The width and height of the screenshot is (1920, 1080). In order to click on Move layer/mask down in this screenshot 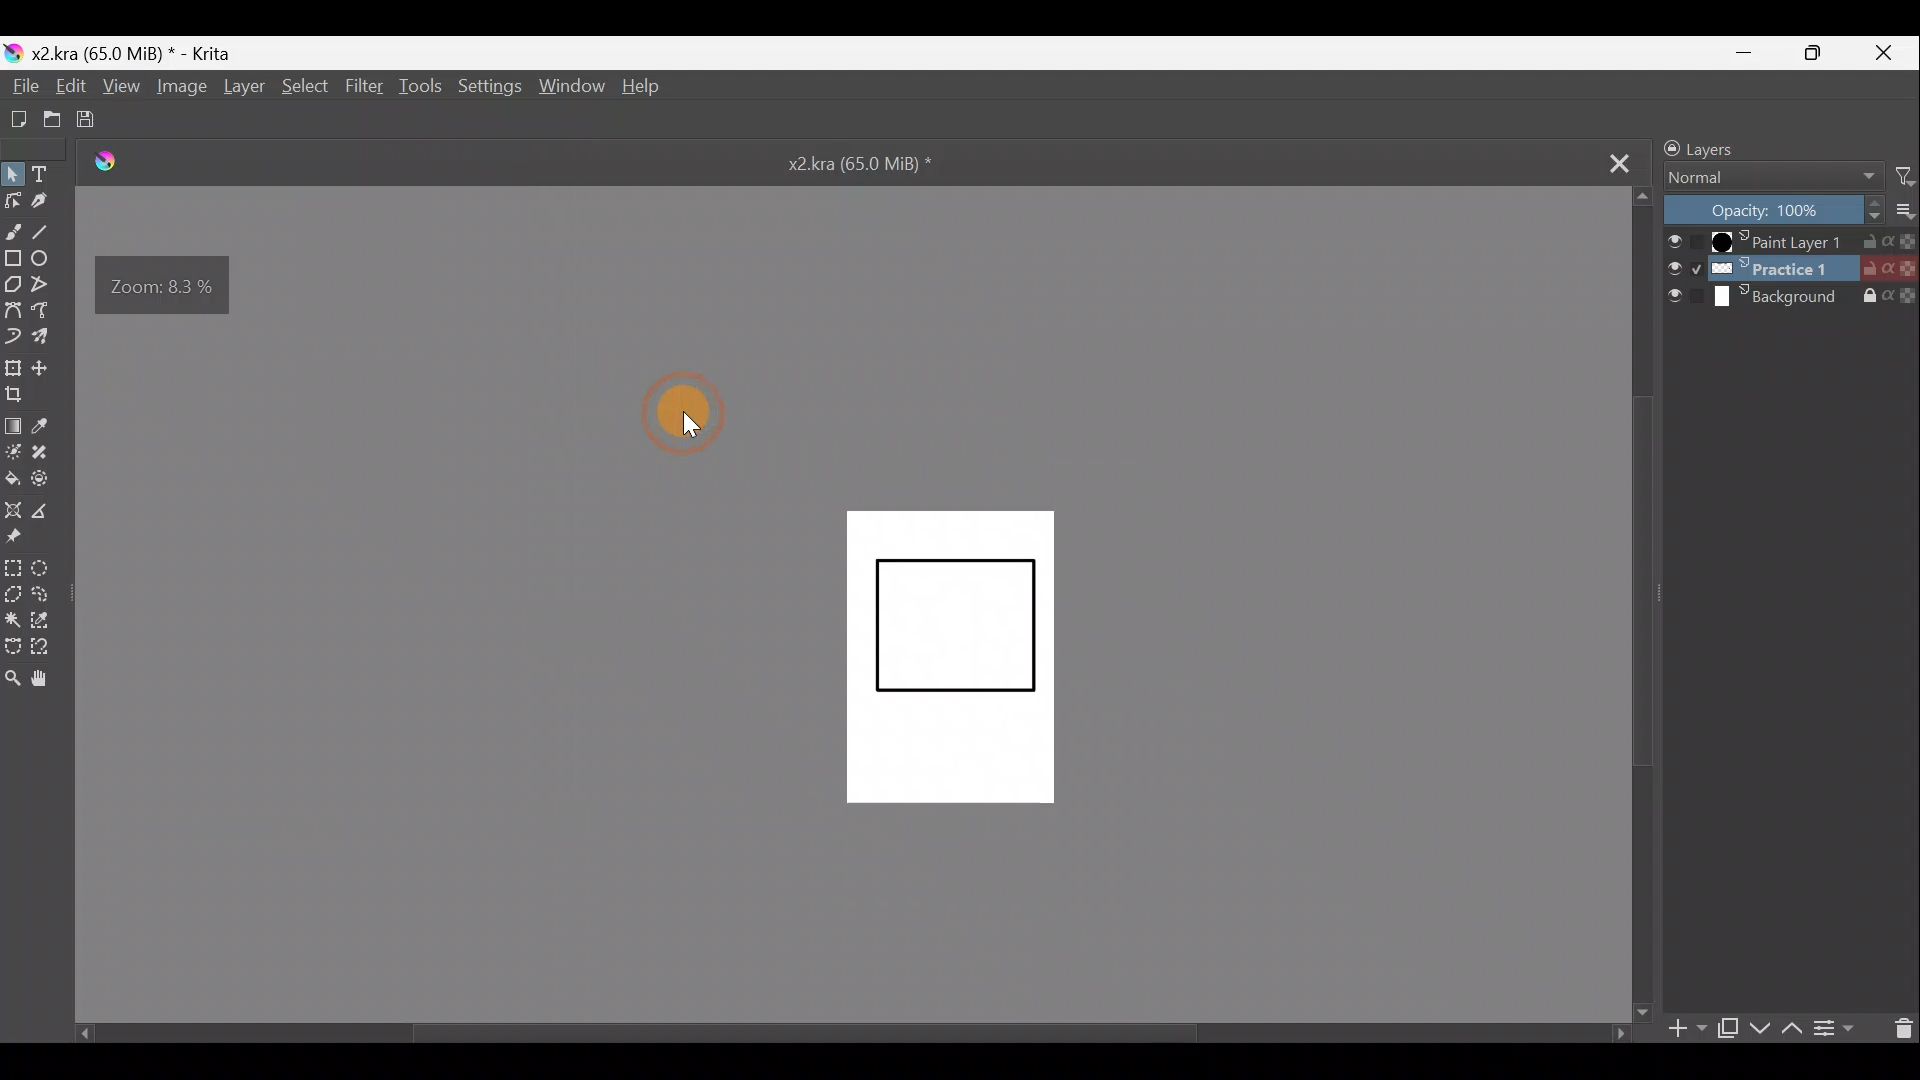, I will do `click(1760, 1029)`.